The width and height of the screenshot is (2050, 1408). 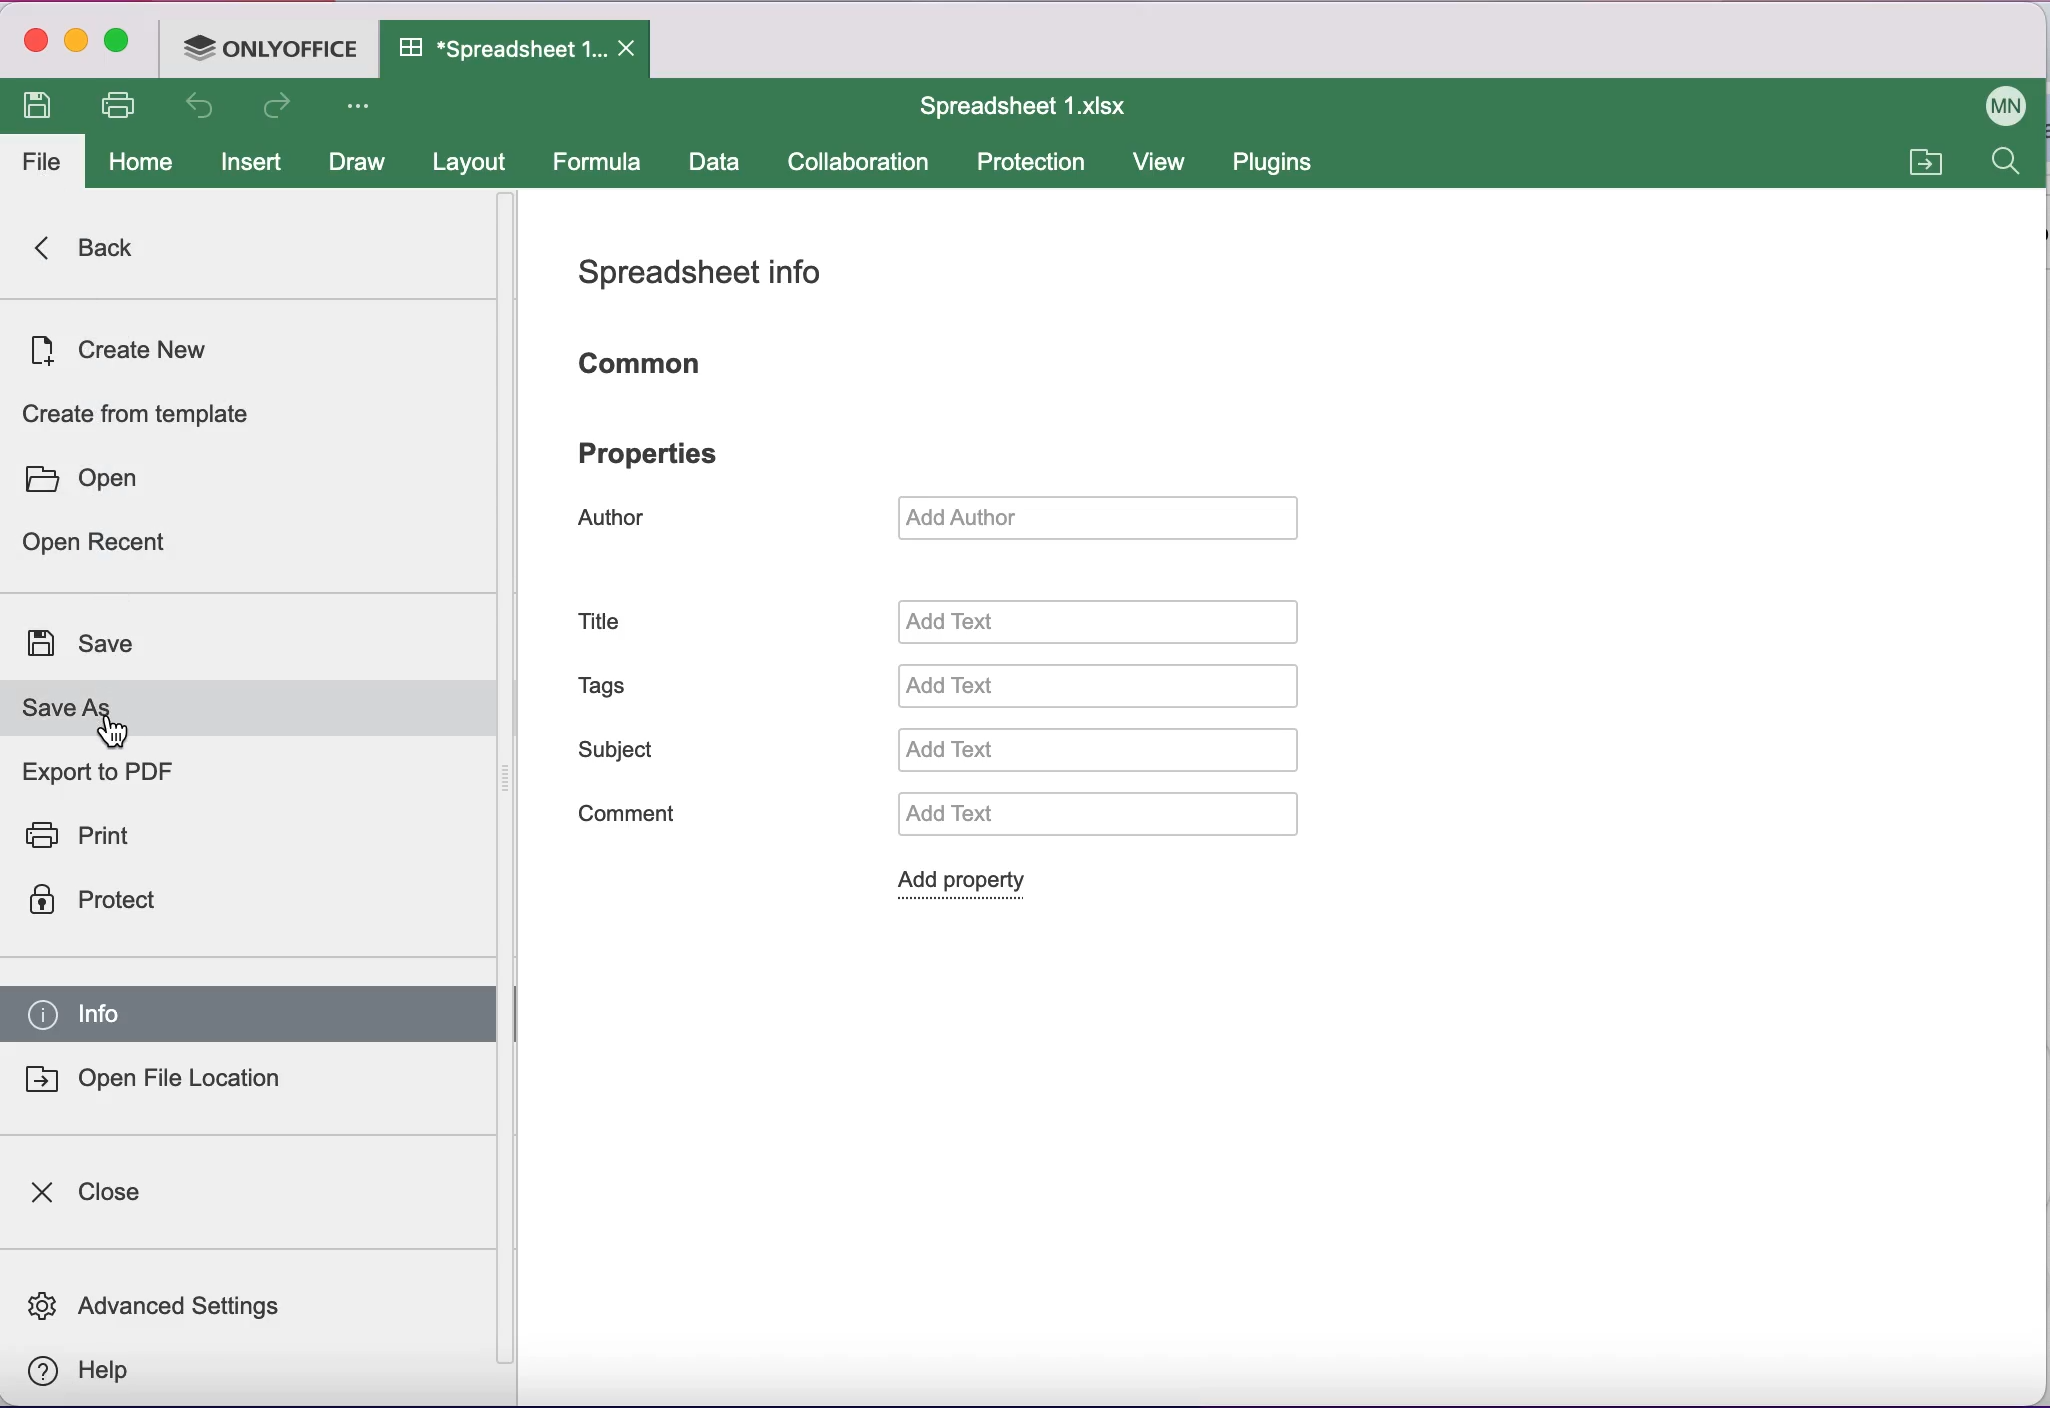 I want to click on properties, so click(x=651, y=455).